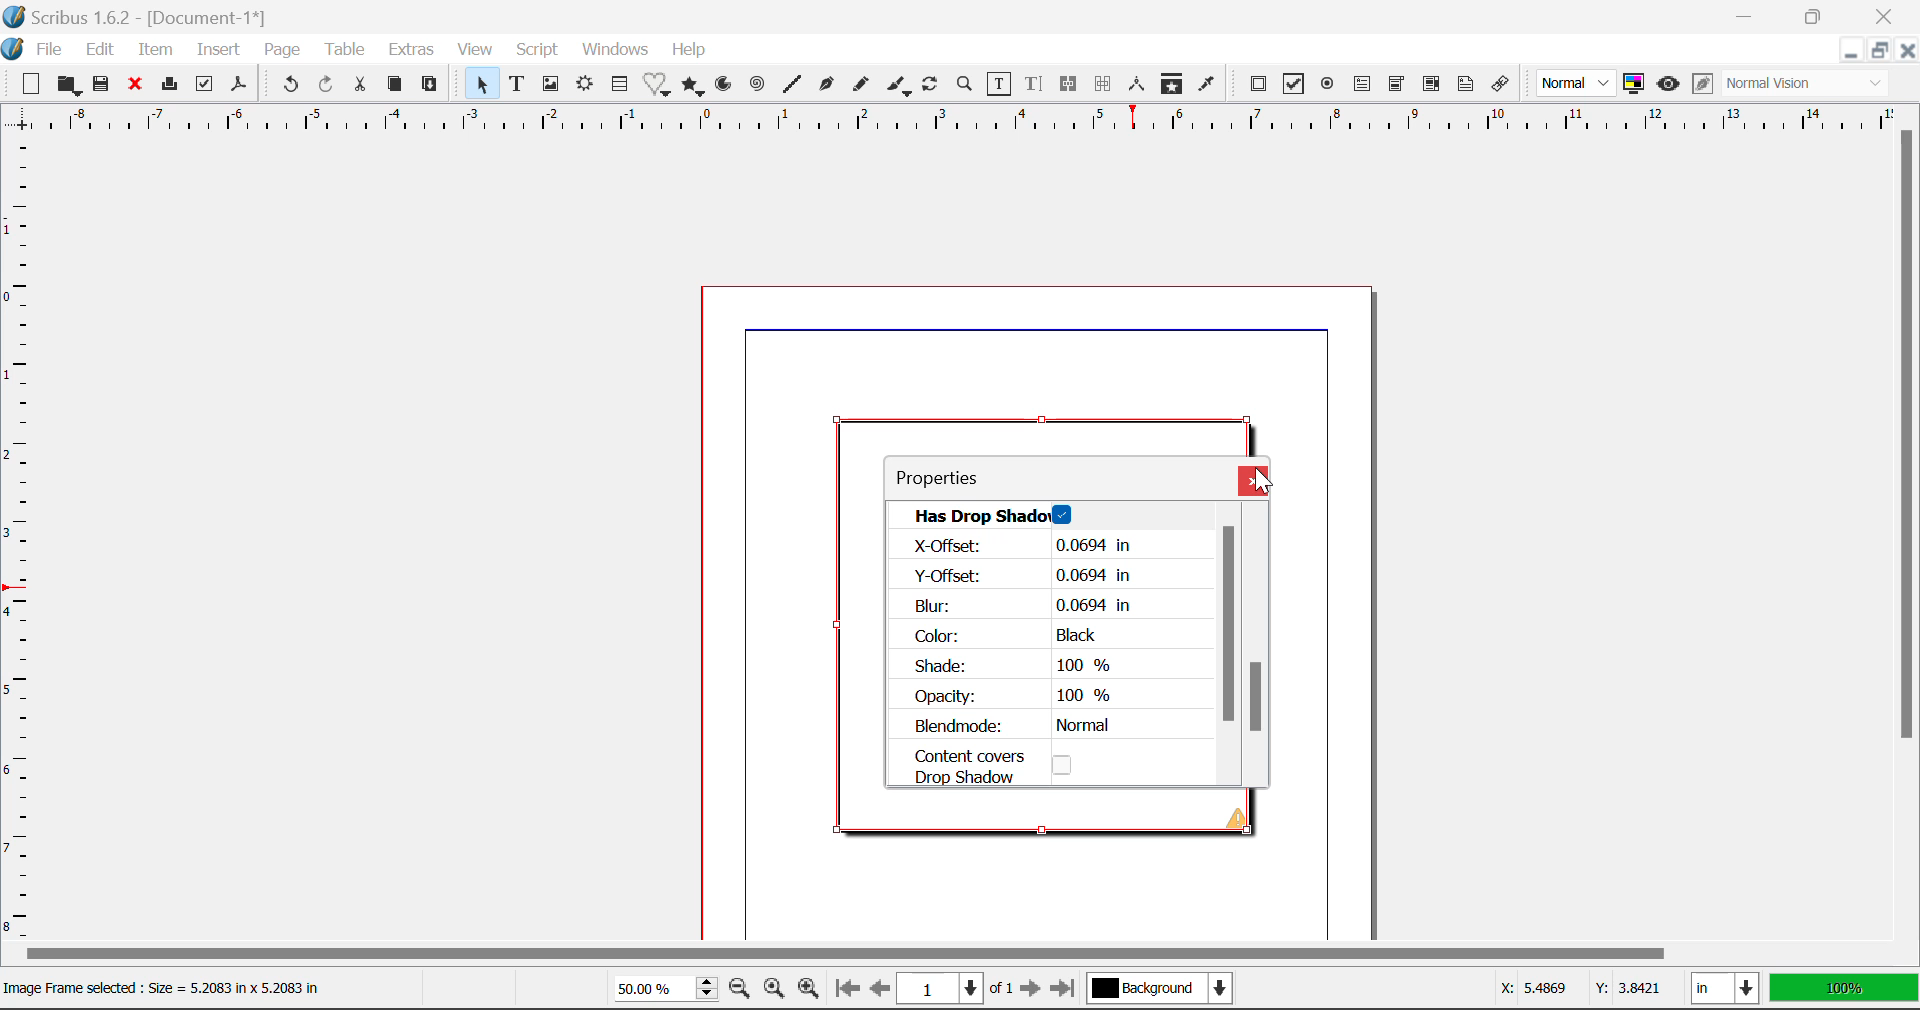 This screenshot has width=1920, height=1010. Describe the element at coordinates (1020, 697) in the screenshot. I see `Opacity: 100 %` at that location.